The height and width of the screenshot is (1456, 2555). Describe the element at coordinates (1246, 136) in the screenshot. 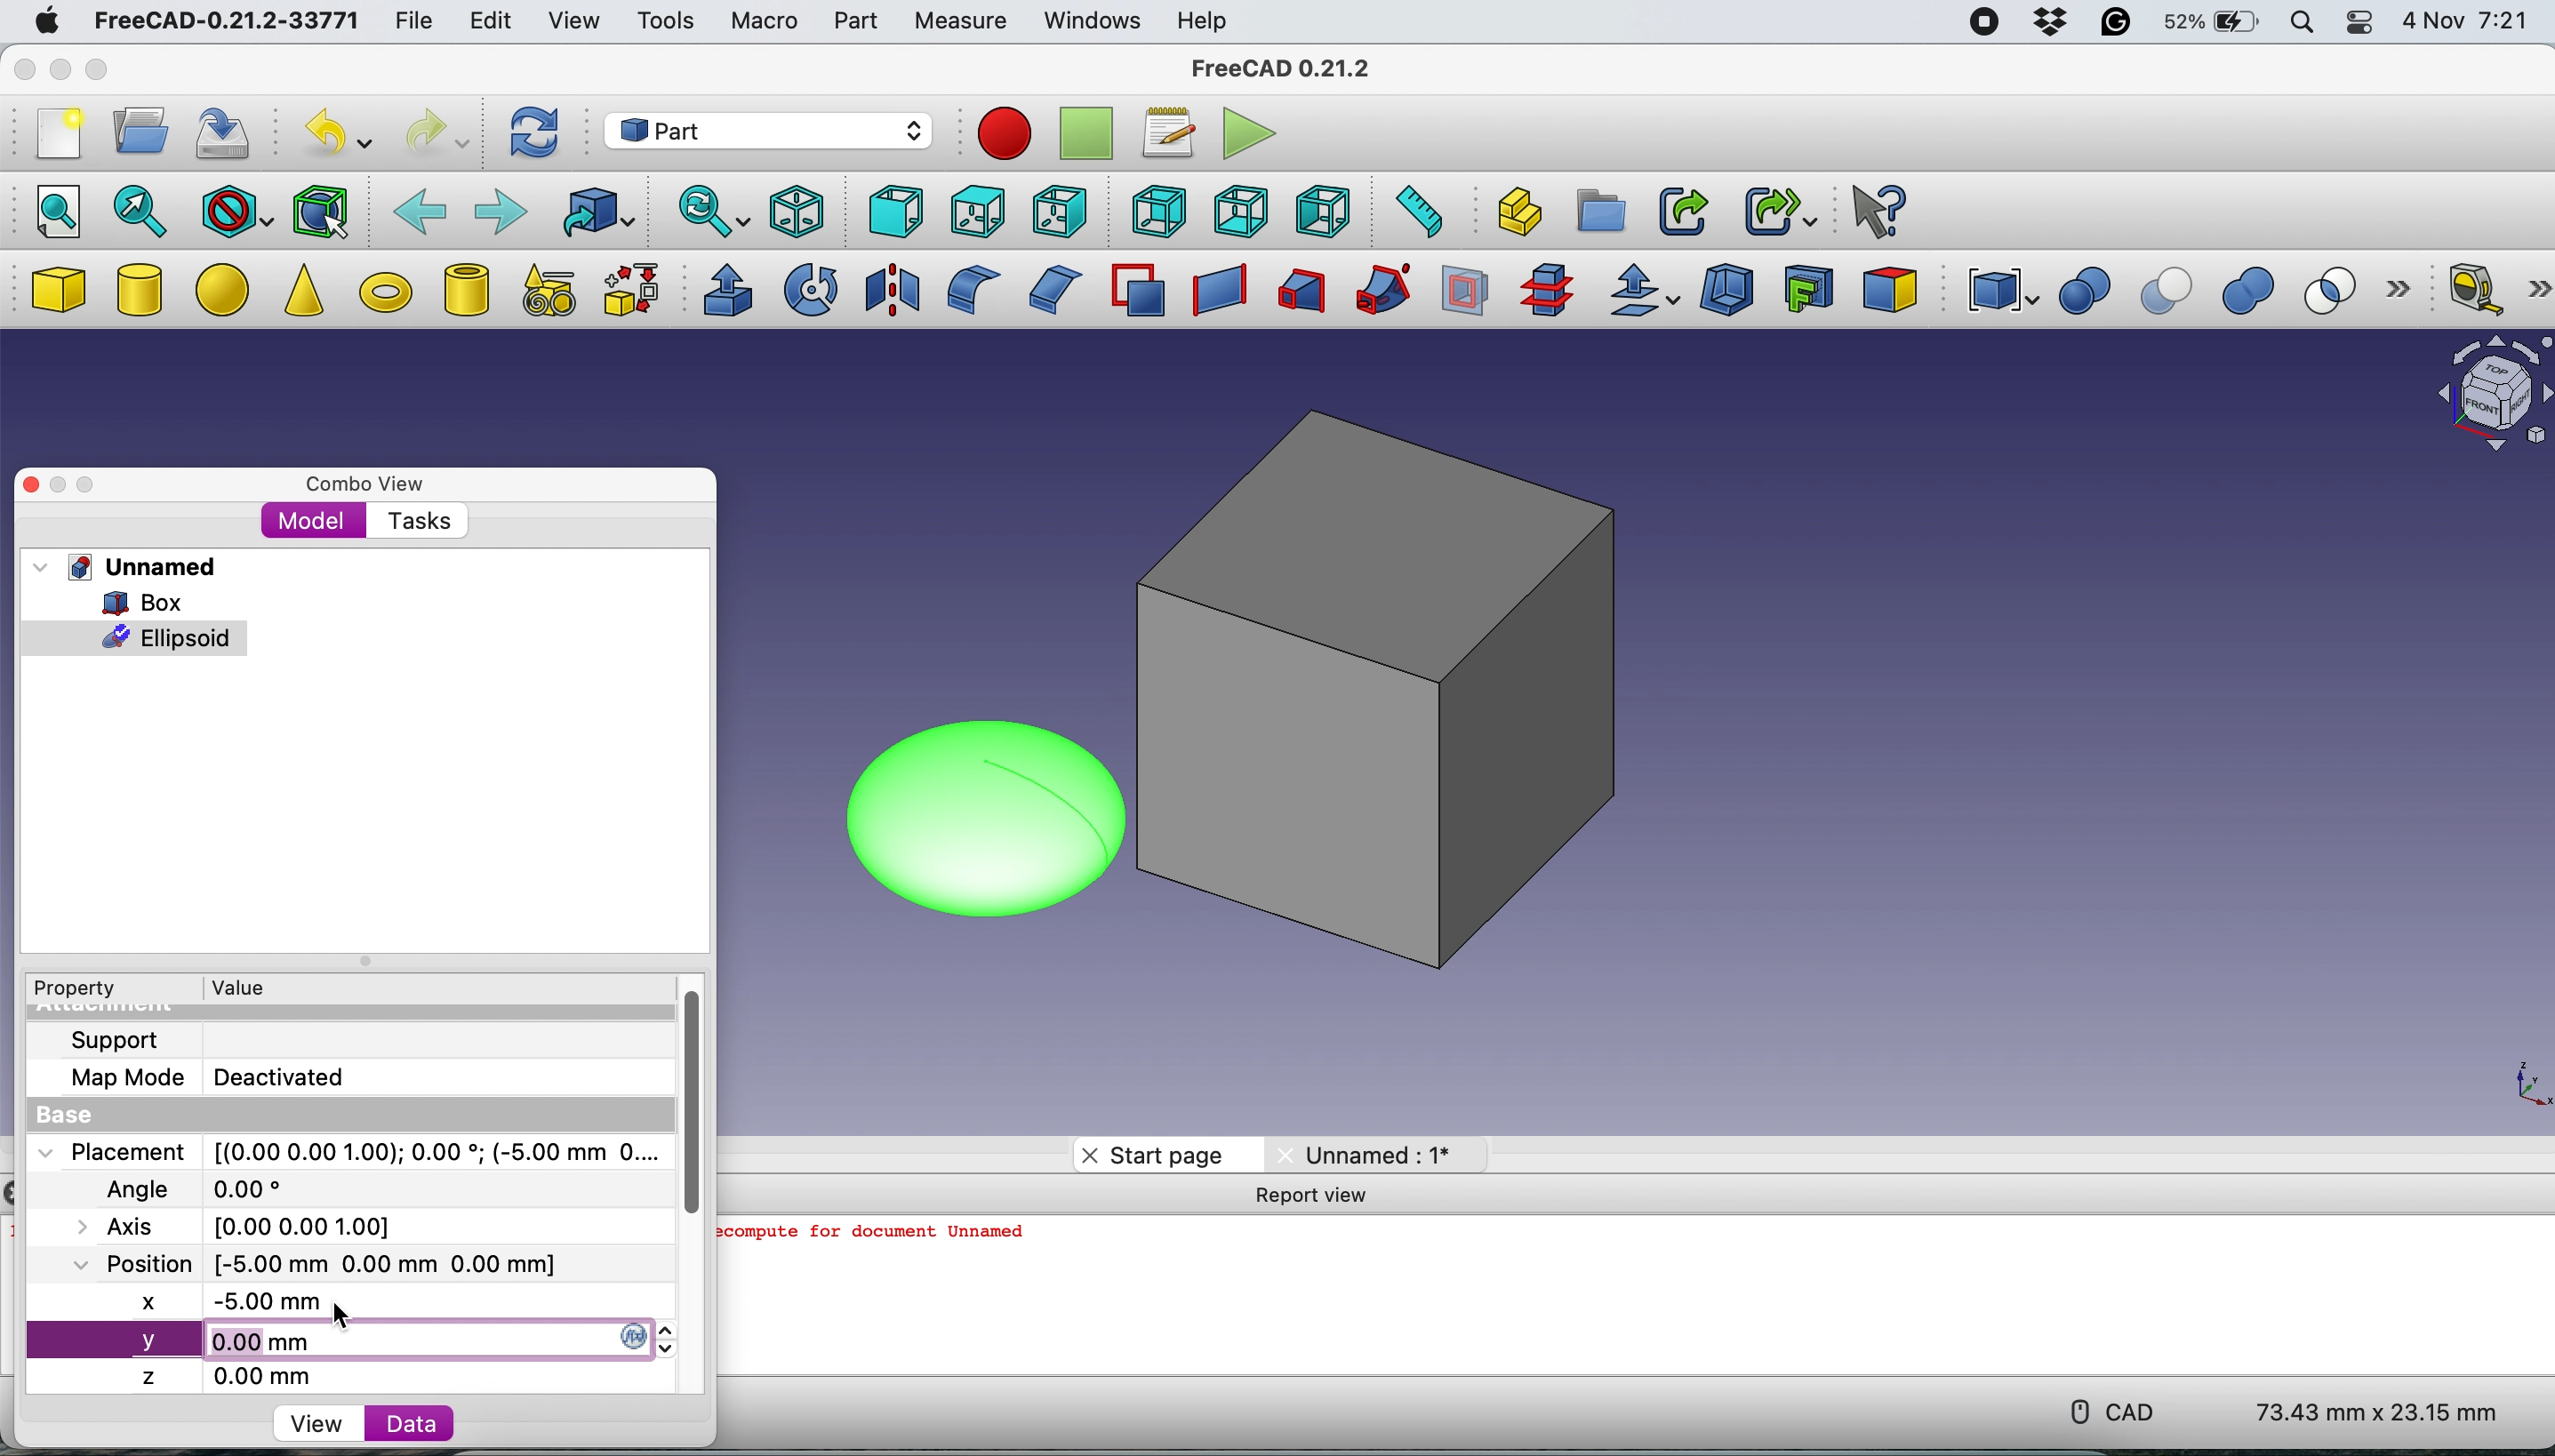

I see `execute macros` at that location.